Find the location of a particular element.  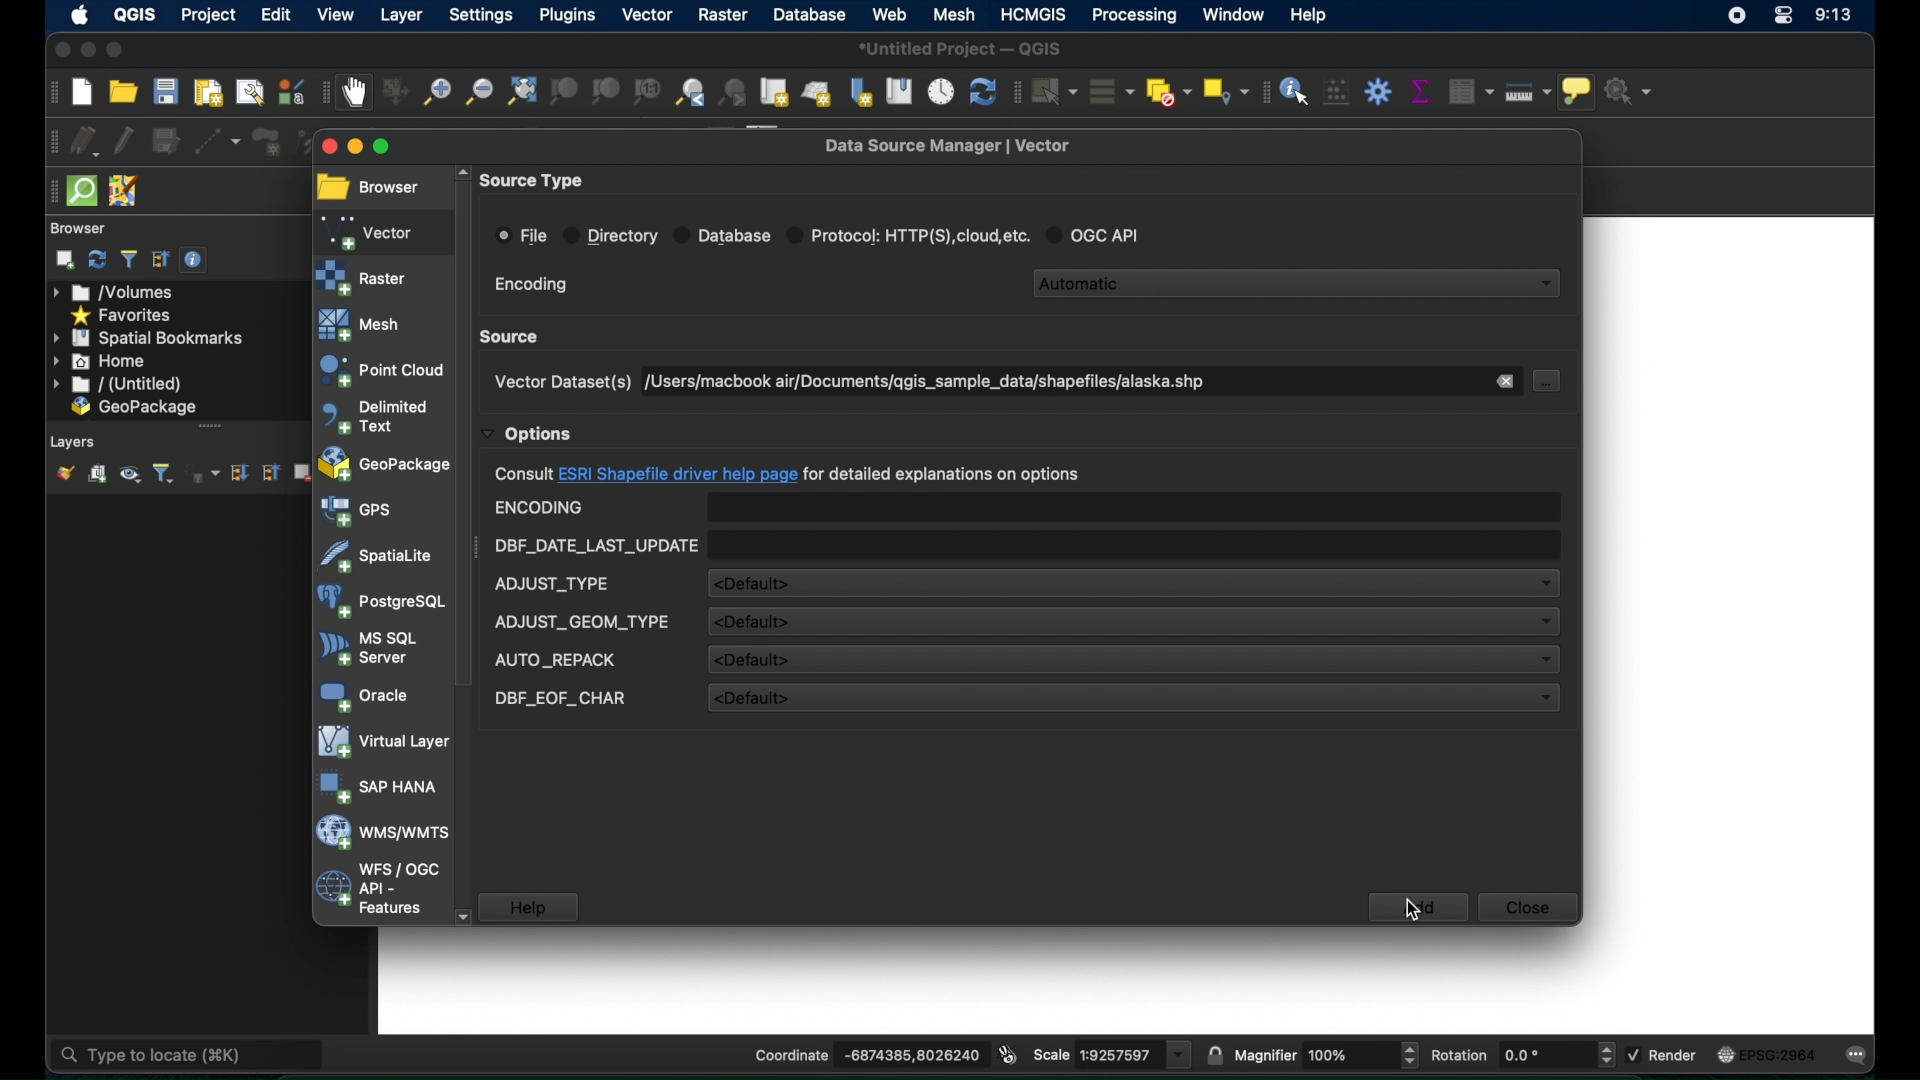

empty field is located at coordinates (1135, 544).